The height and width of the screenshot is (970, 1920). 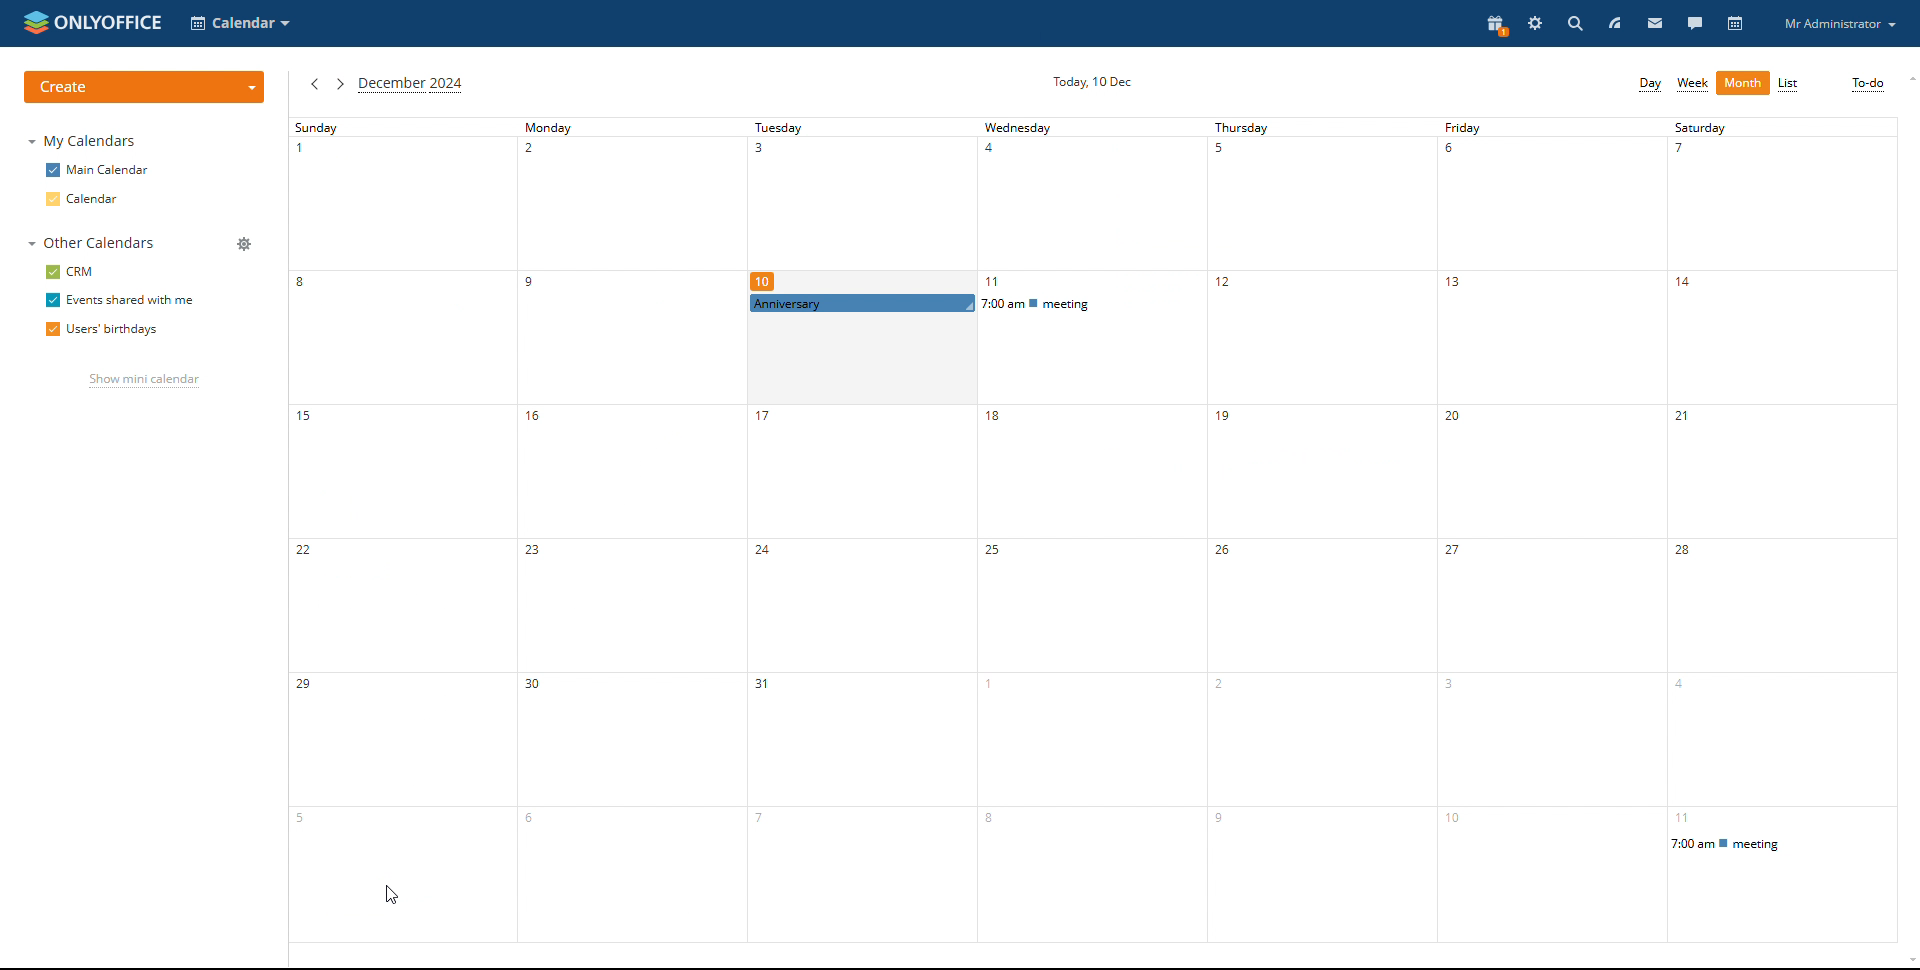 What do you see at coordinates (1649, 85) in the screenshot?
I see `day view` at bounding box center [1649, 85].